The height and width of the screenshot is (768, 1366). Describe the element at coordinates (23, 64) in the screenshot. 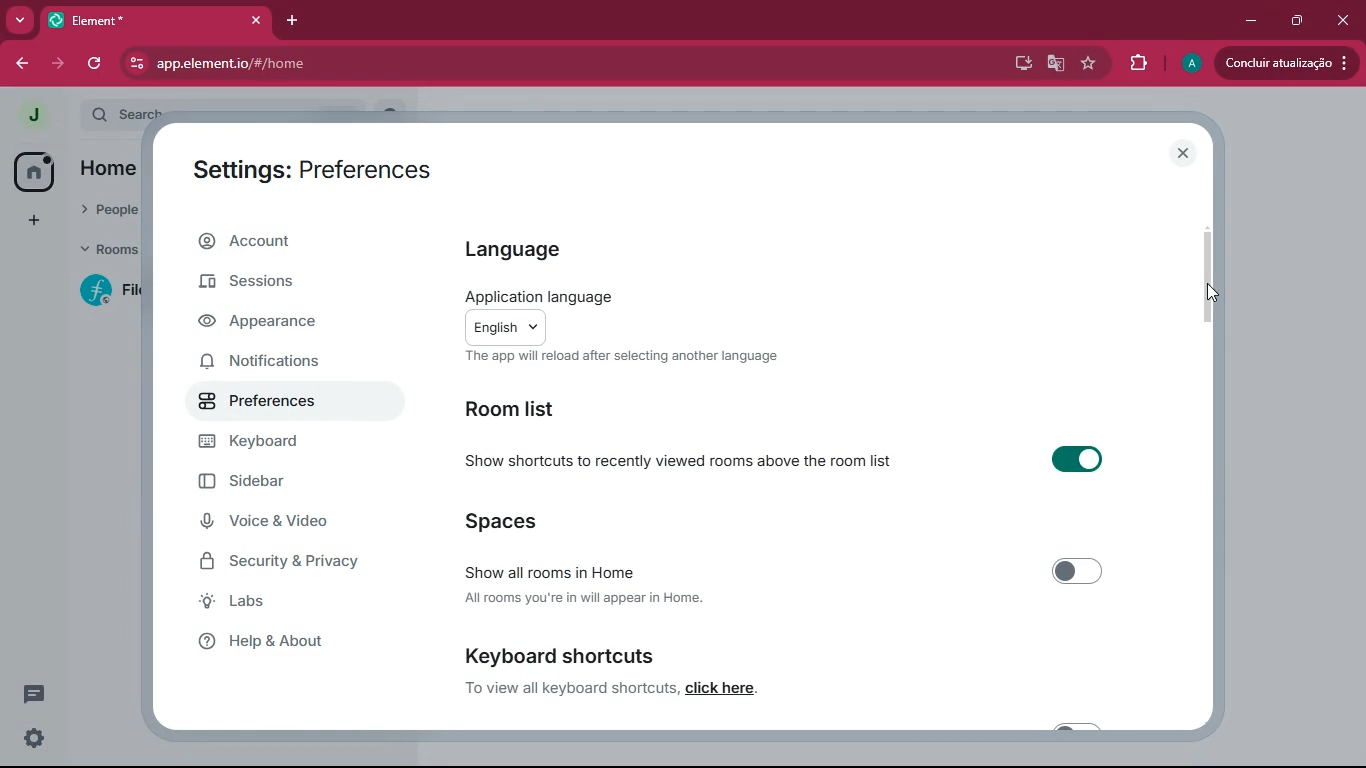

I see `back` at that location.